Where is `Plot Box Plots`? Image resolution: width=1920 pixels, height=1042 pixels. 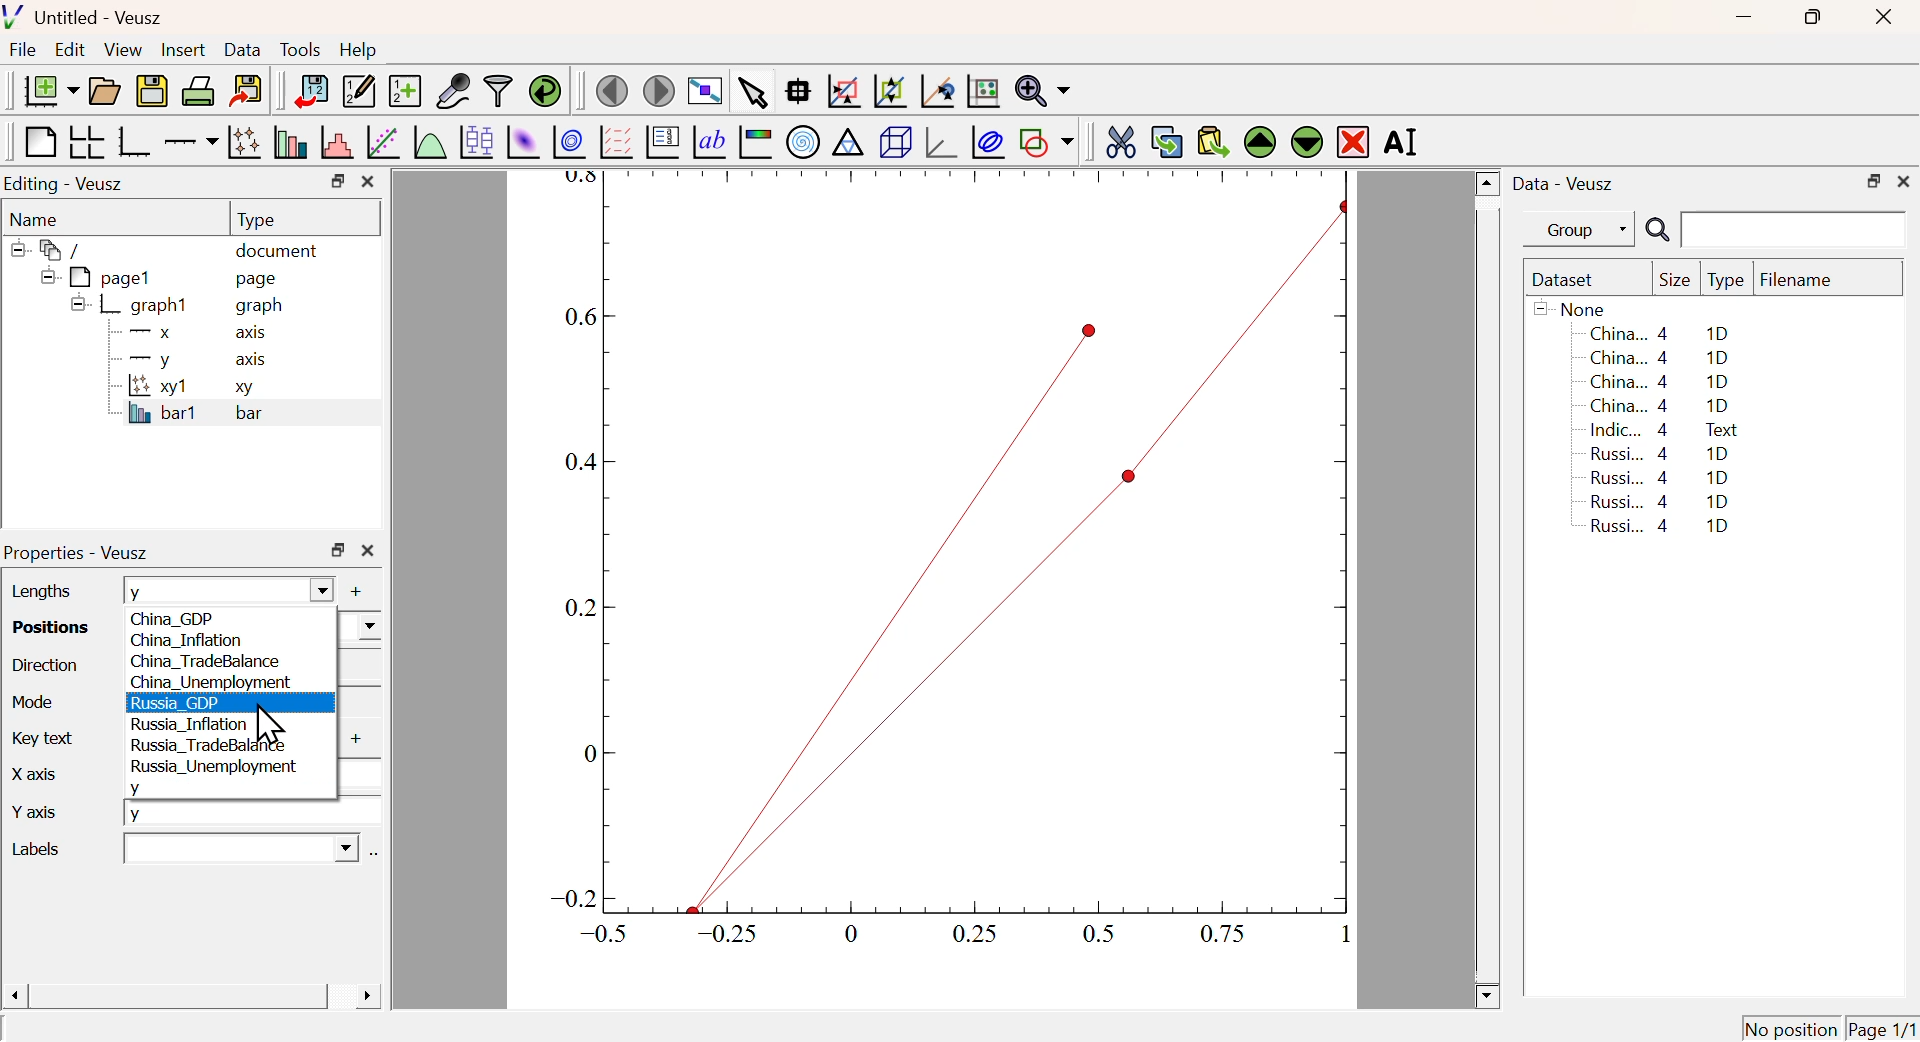
Plot Box Plots is located at coordinates (475, 141).